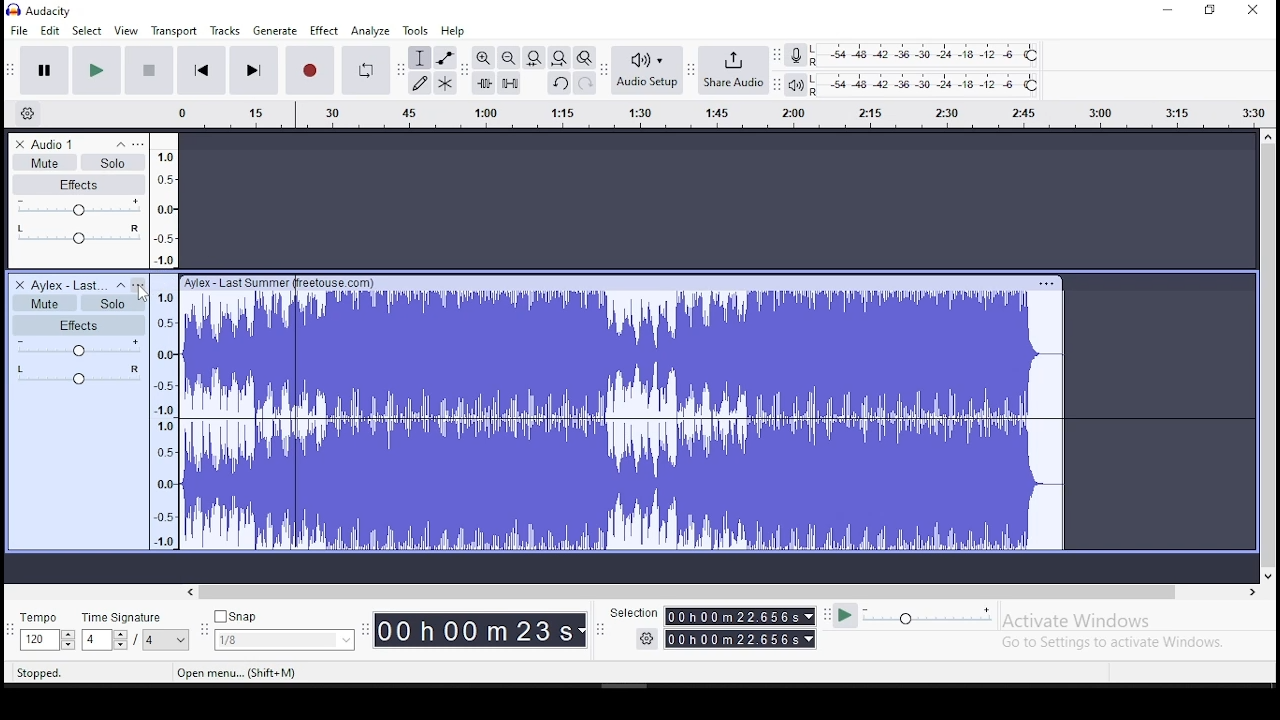 This screenshot has width=1280, height=720. What do you see at coordinates (77, 236) in the screenshot?
I see `pan` at bounding box center [77, 236].